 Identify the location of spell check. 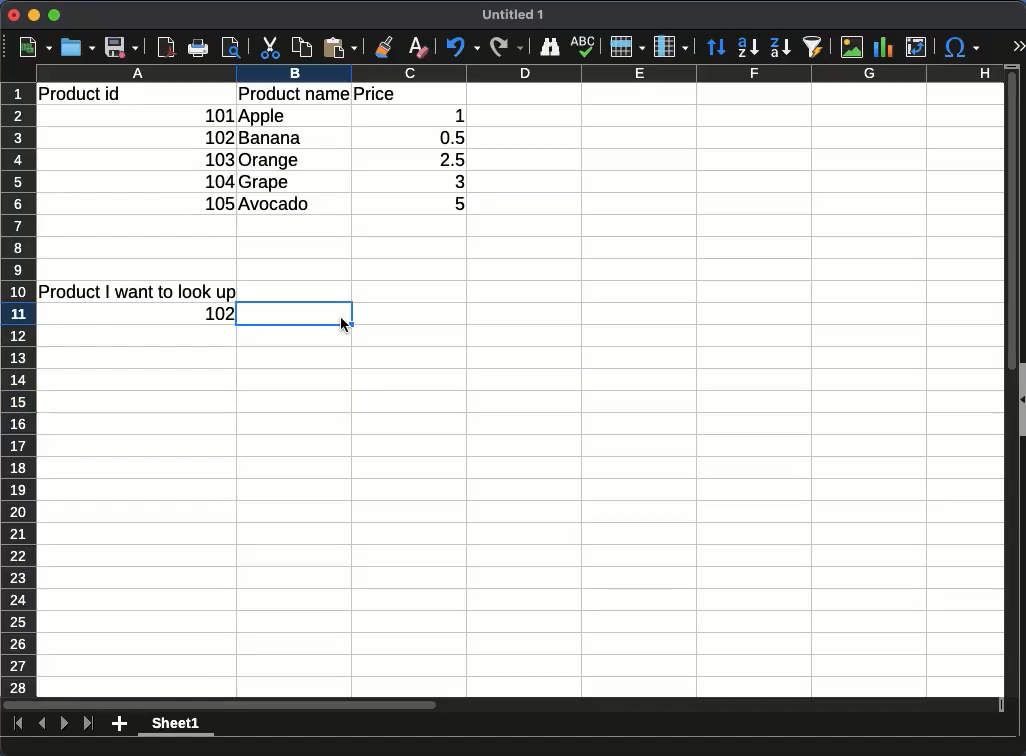
(583, 46).